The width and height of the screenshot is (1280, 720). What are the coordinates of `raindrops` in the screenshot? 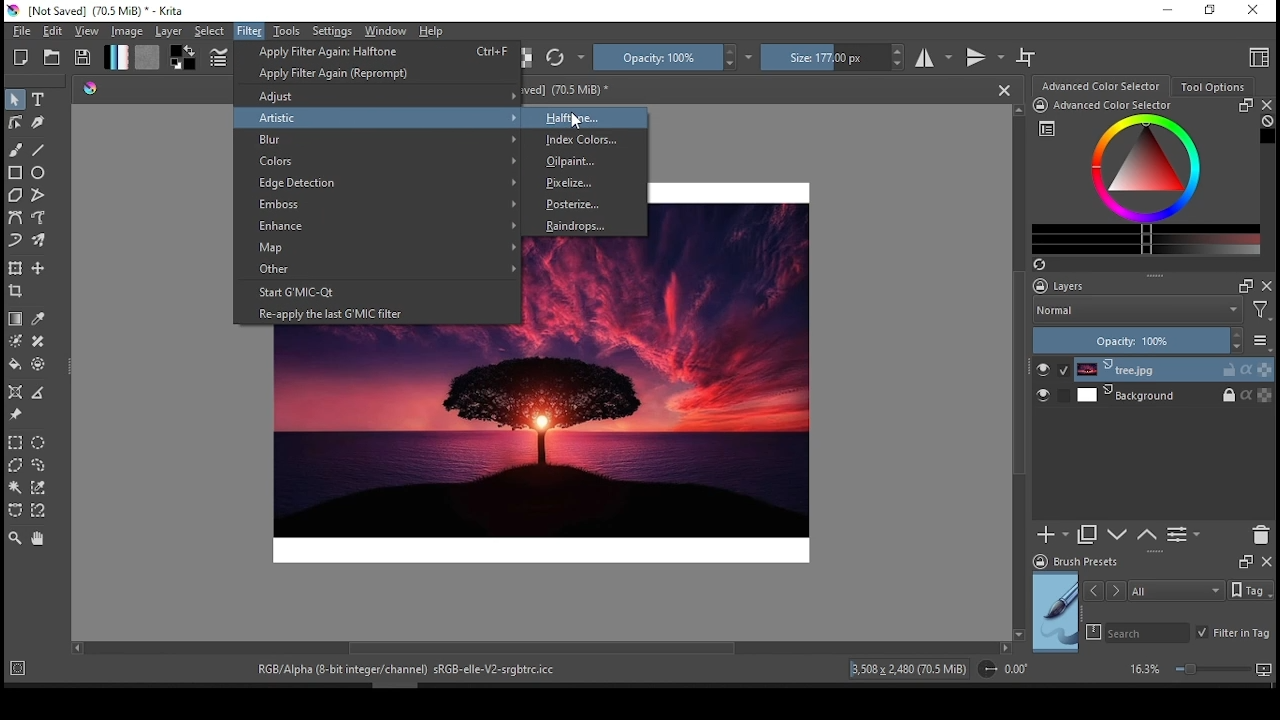 It's located at (583, 225).